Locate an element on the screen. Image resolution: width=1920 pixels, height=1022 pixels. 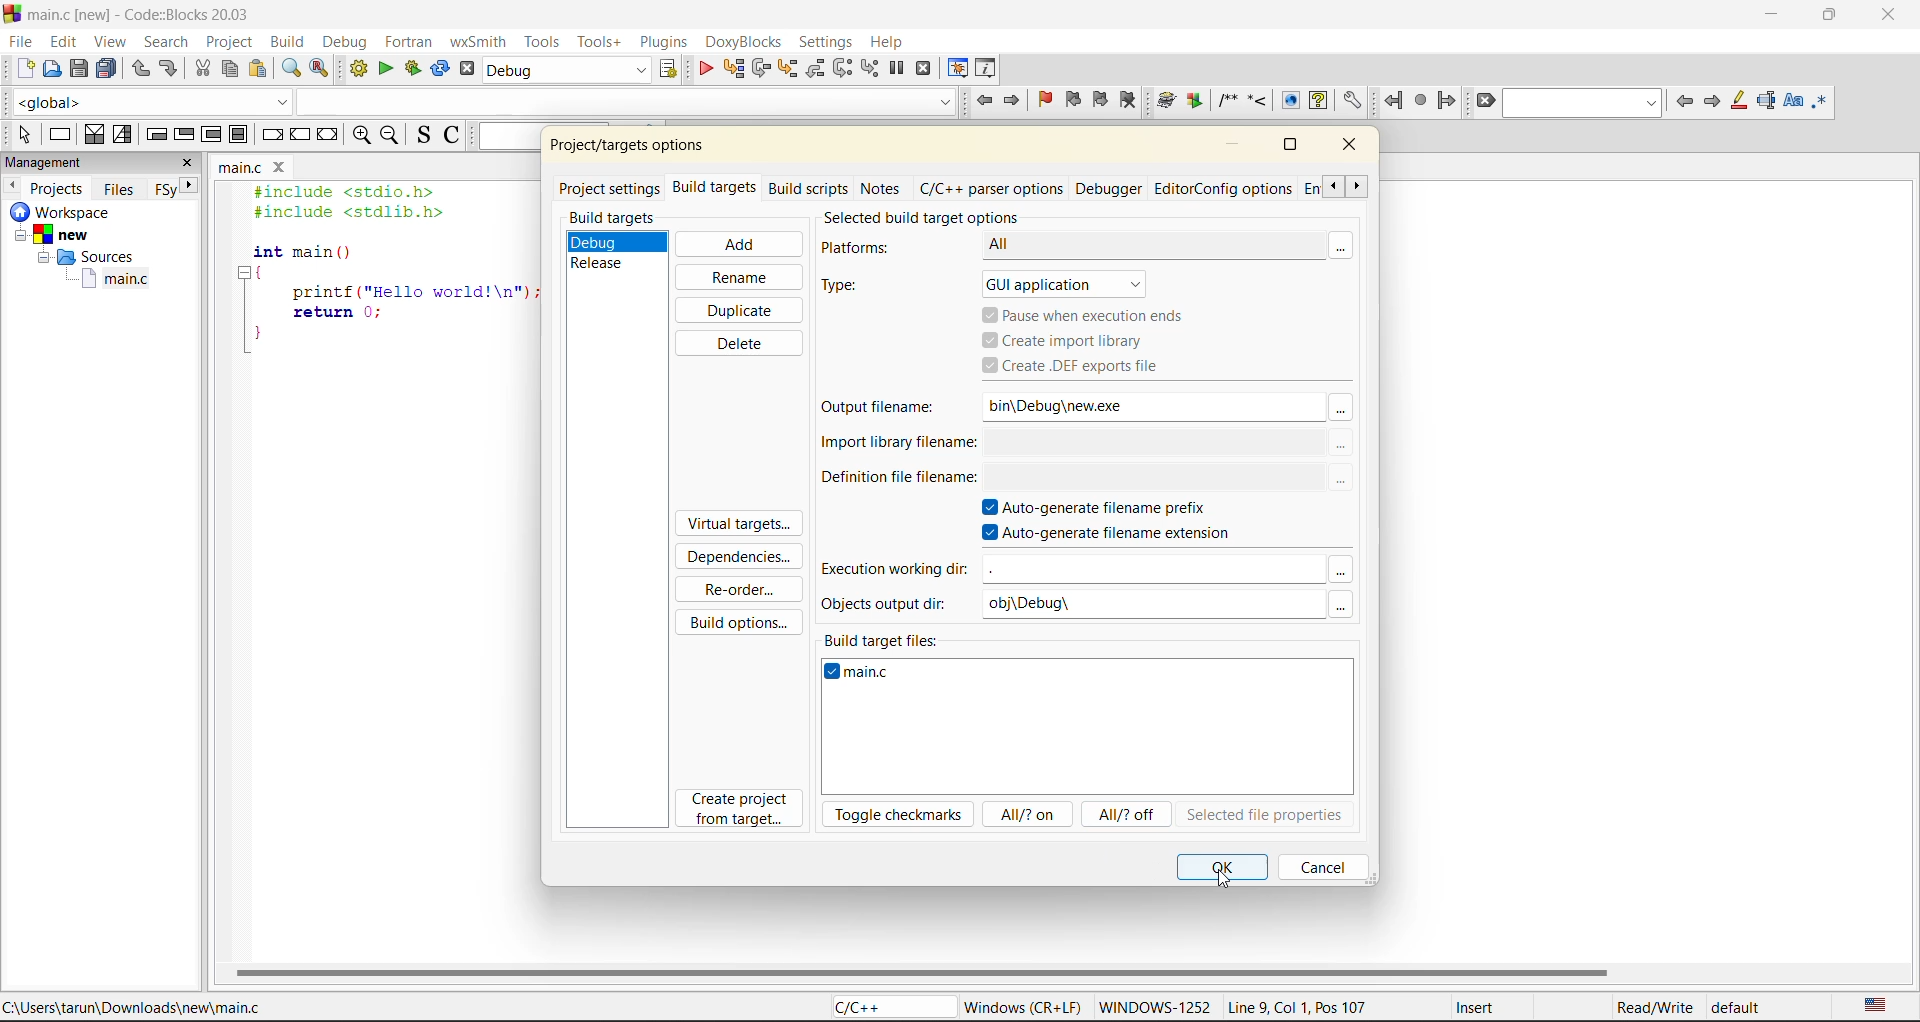
<global> is located at coordinates (150, 101).